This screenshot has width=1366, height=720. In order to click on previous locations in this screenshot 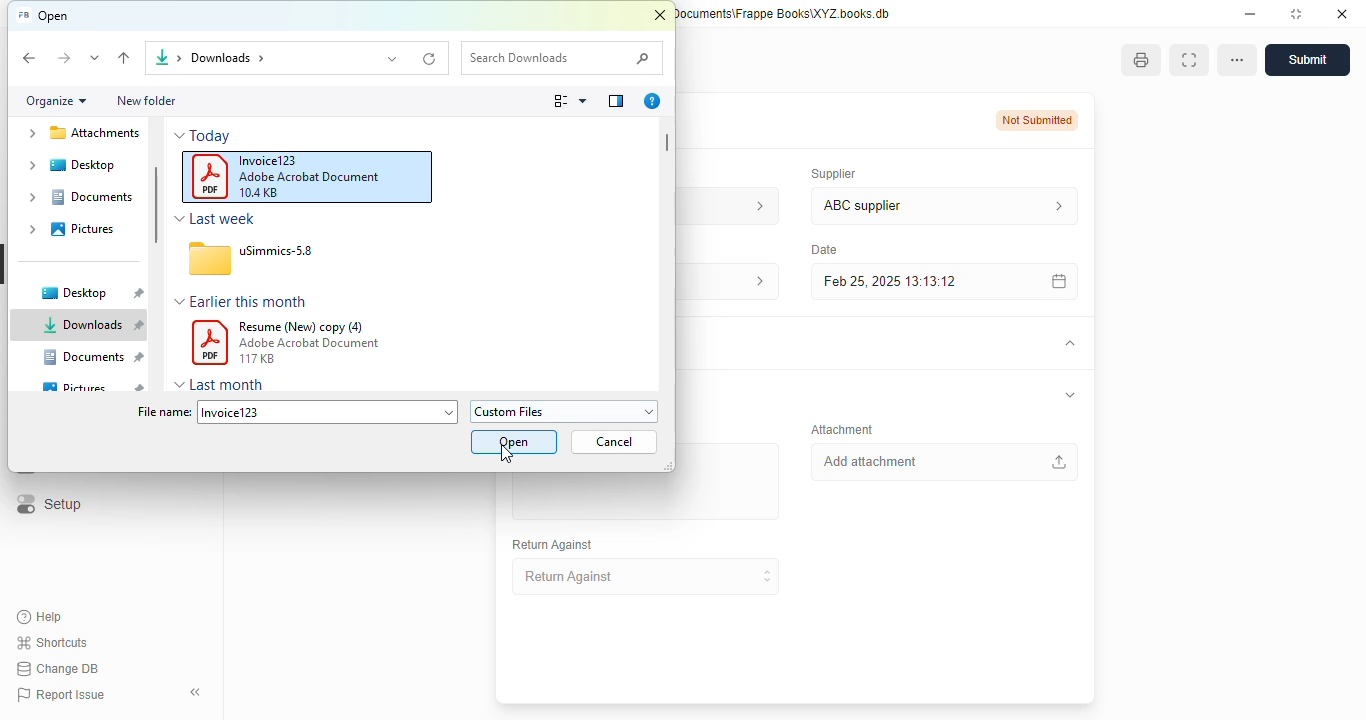, I will do `click(394, 58)`.